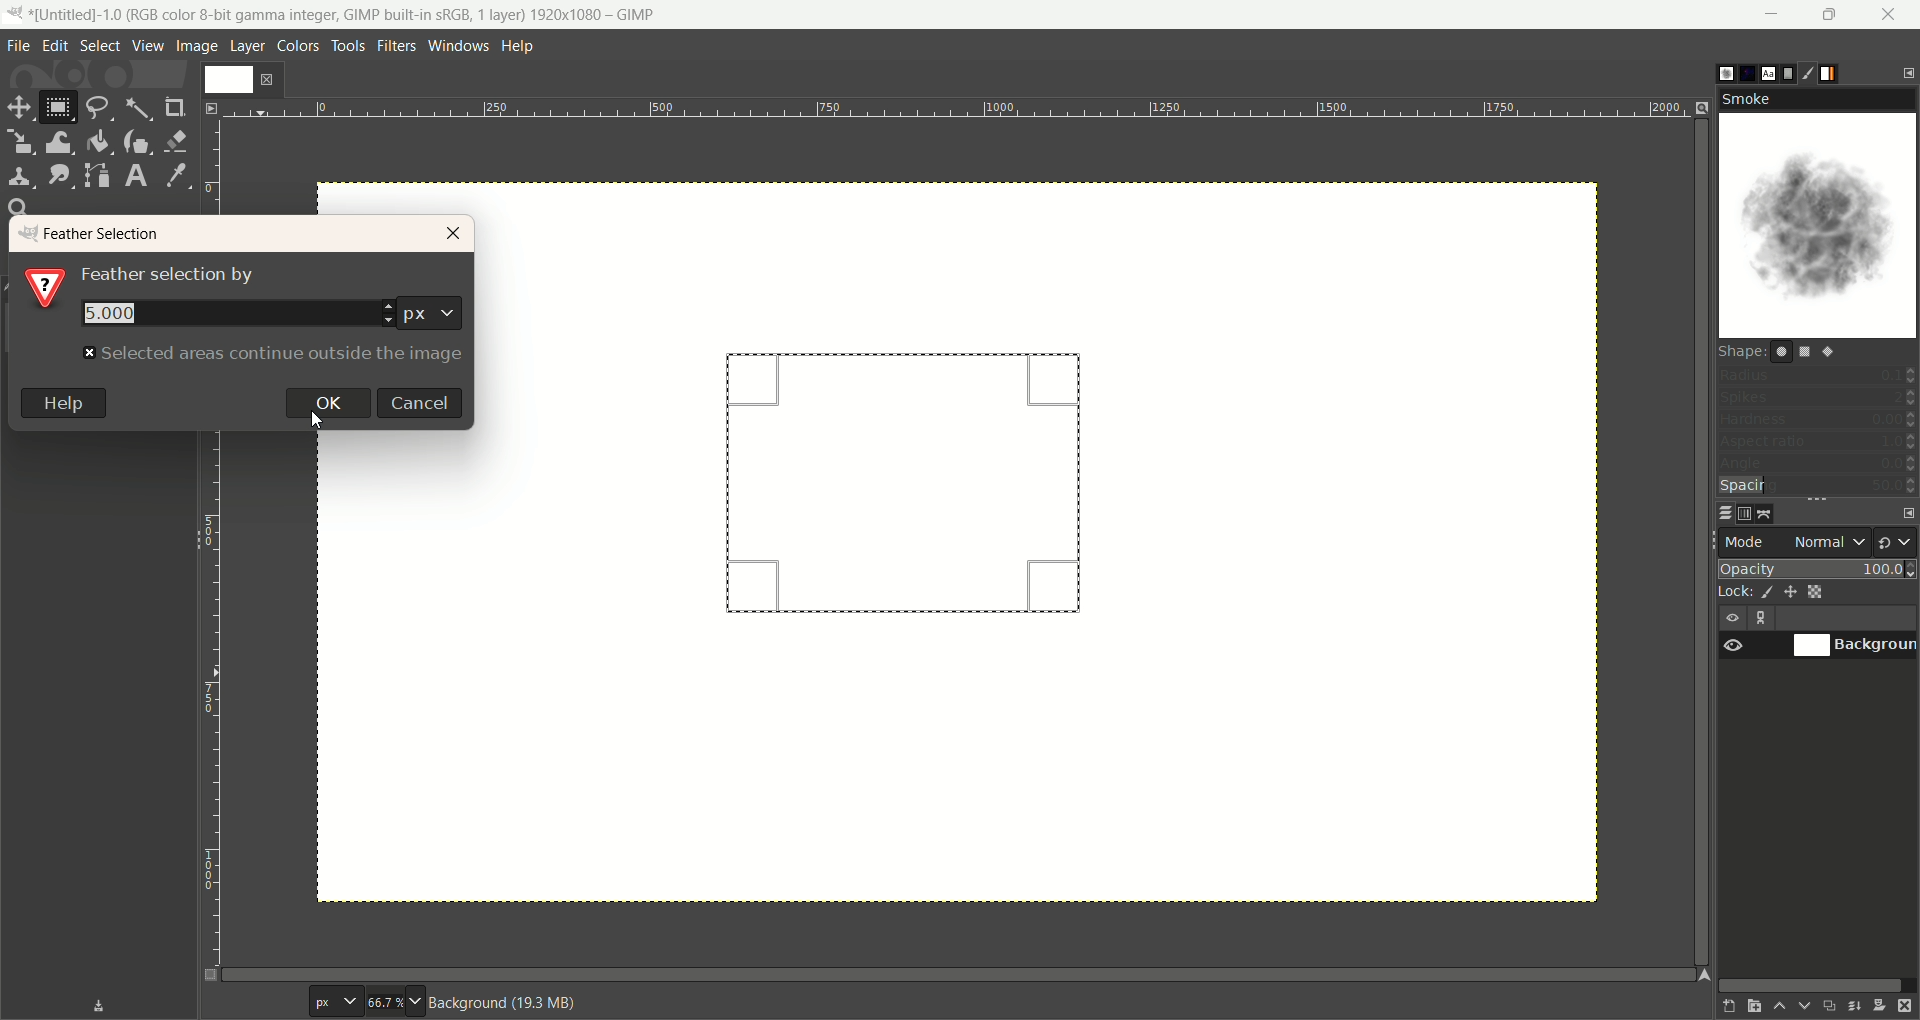 Image resolution: width=1920 pixels, height=1020 pixels. What do you see at coordinates (1805, 1006) in the screenshot?
I see `lower this layer one step` at bounding box center [1805, 1006].